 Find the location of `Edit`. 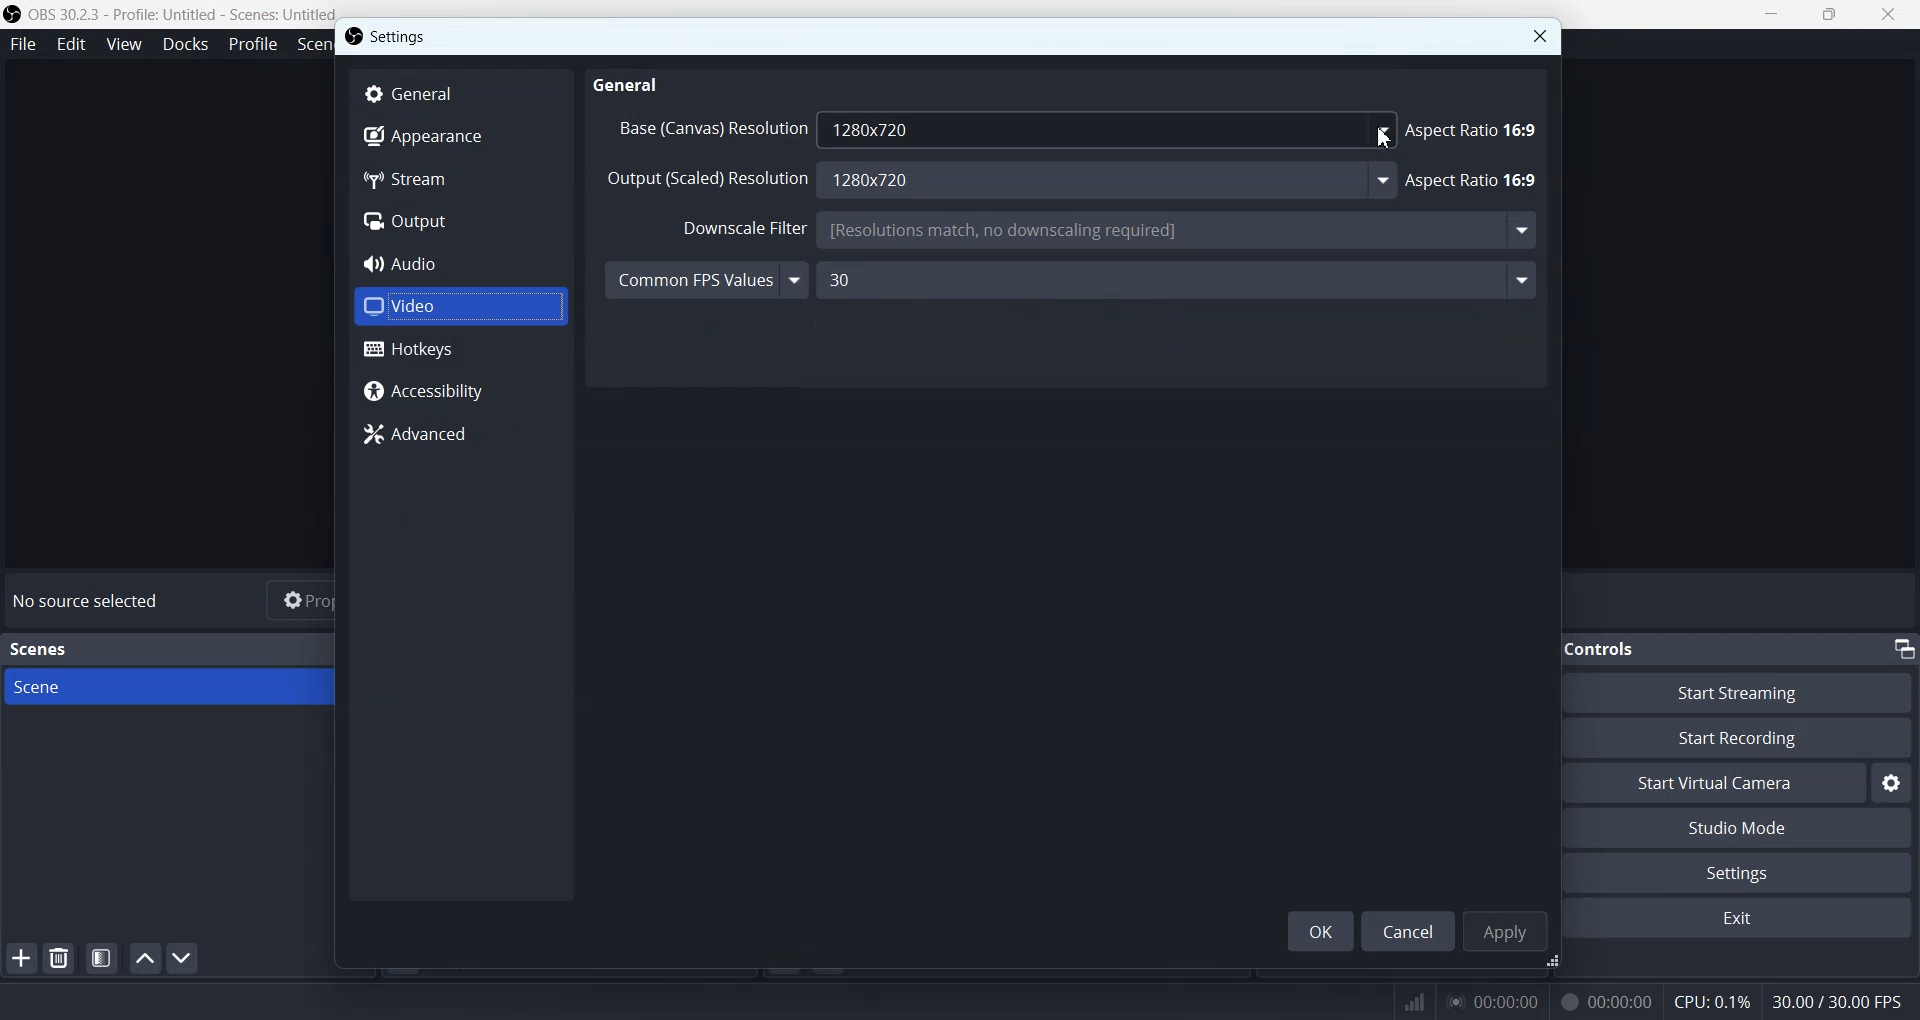

Edit is located at coordinates (71, 44).